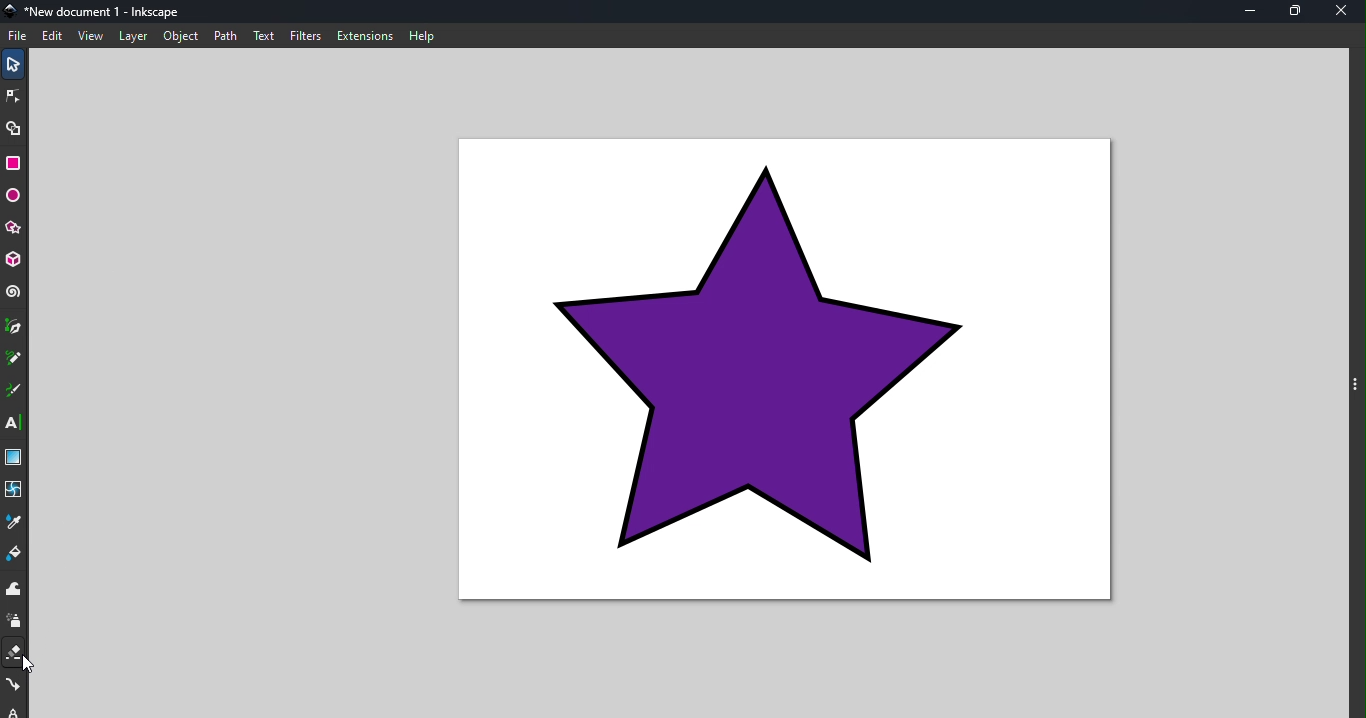 This screenshot has width=1366, height=718. Describe the element at coordinates (14, 521) in the screenshot. I see `dropper tool` at that location.